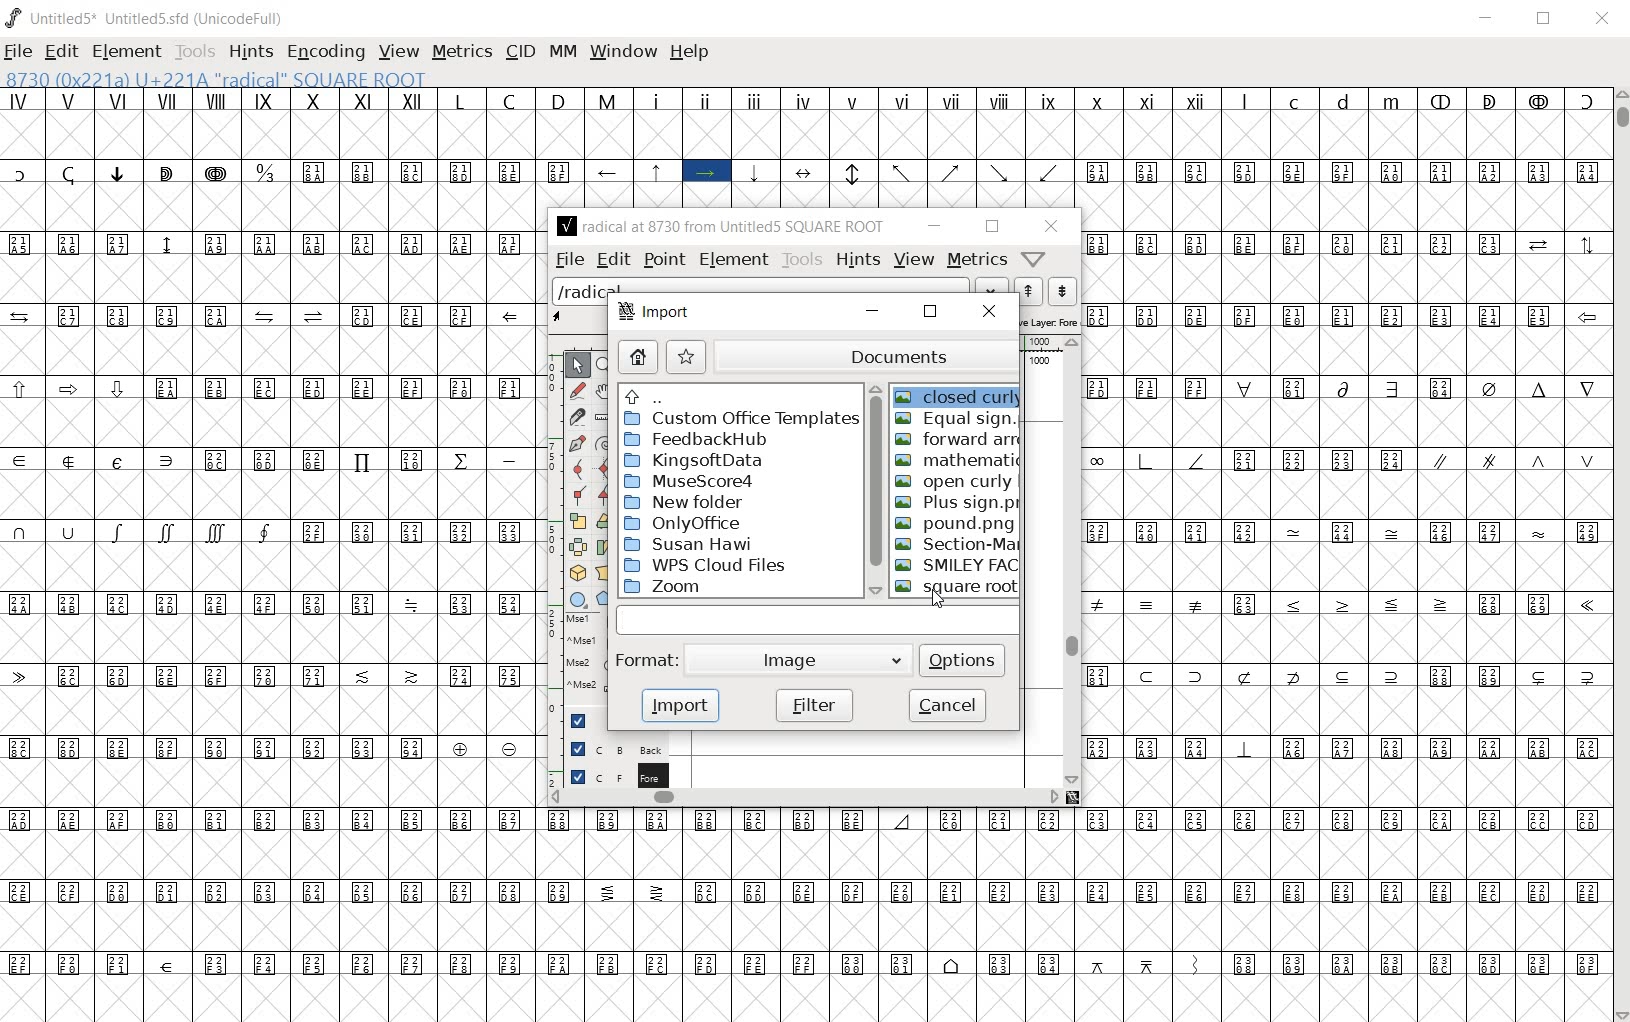 This screenshot has height=1022, width=1630. What do you see at coordinates (947, 707) in the screenshot?
I see `cancel` at bounding box center [947, 707].